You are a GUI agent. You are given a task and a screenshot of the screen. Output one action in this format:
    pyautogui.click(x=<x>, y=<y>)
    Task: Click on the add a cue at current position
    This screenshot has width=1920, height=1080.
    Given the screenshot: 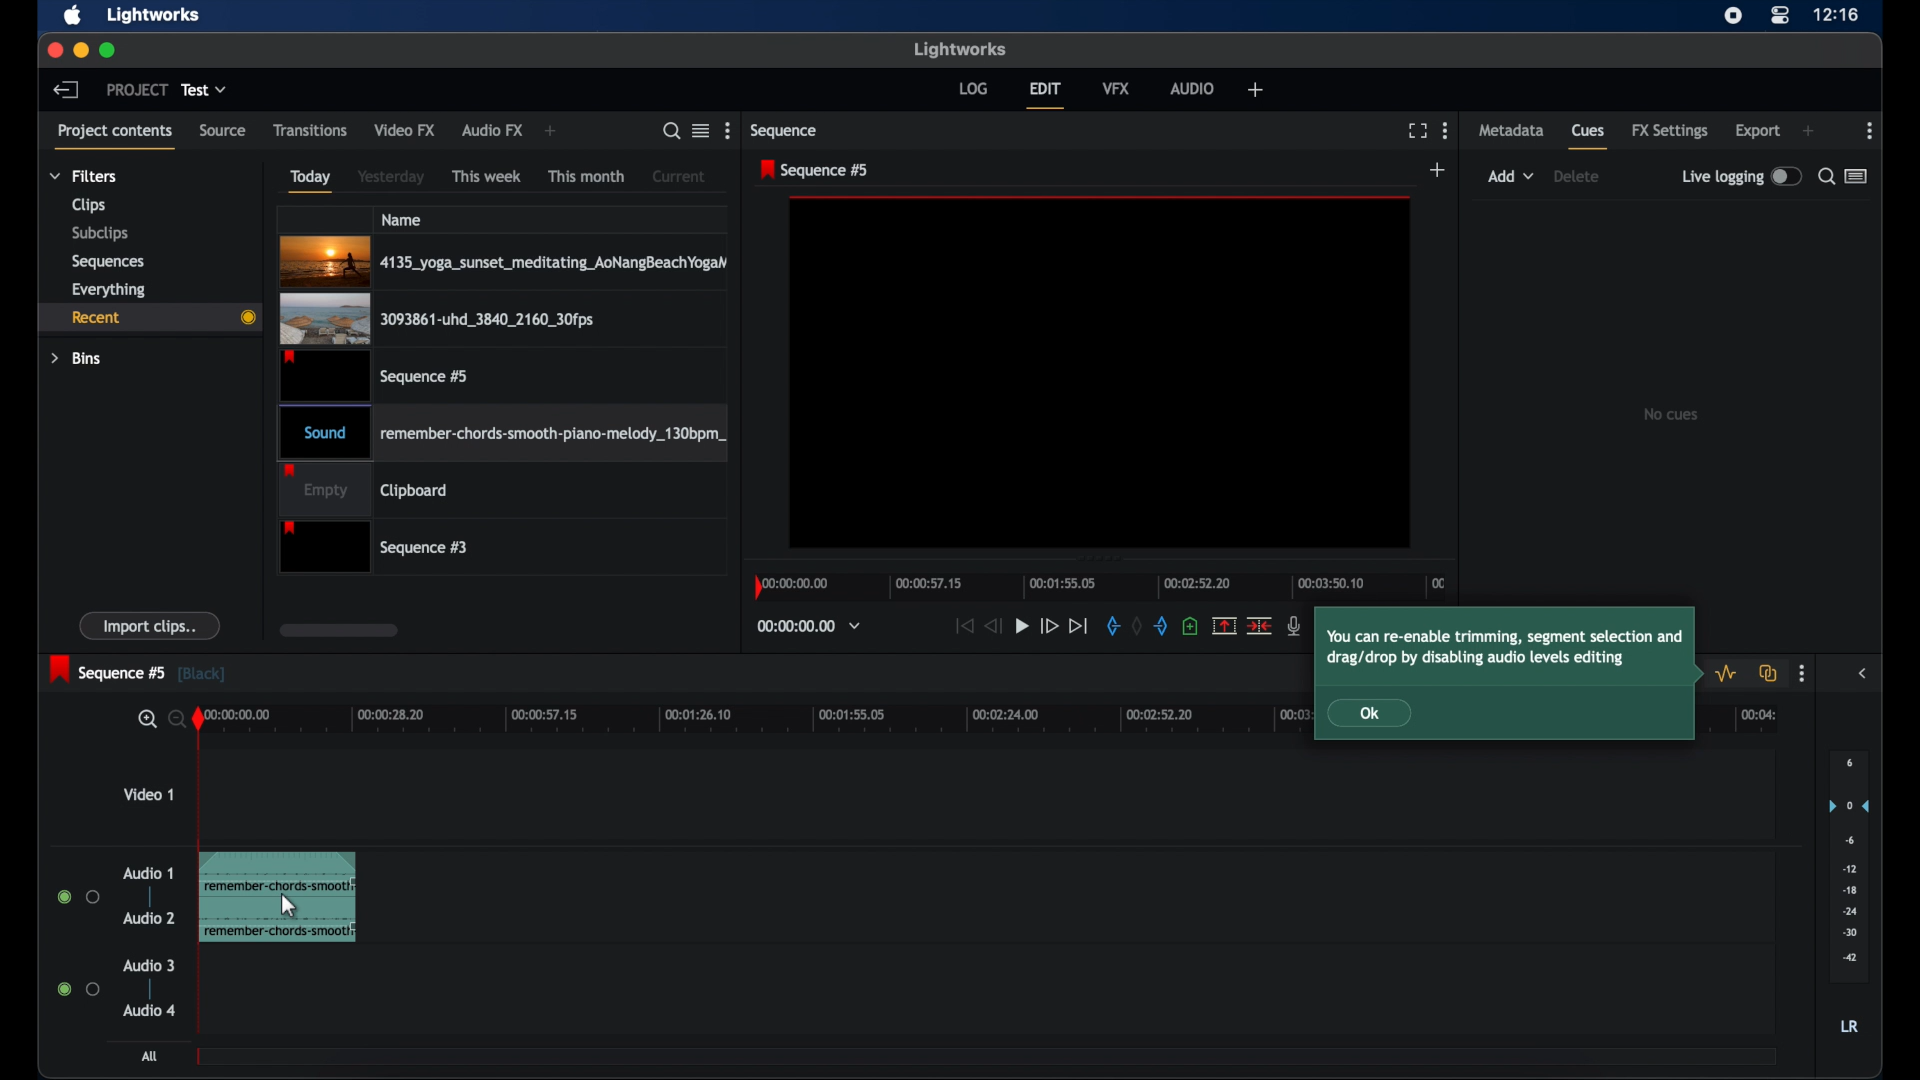 What is the action you would take?
    pyautogui.click(x=1190, y=626)
    